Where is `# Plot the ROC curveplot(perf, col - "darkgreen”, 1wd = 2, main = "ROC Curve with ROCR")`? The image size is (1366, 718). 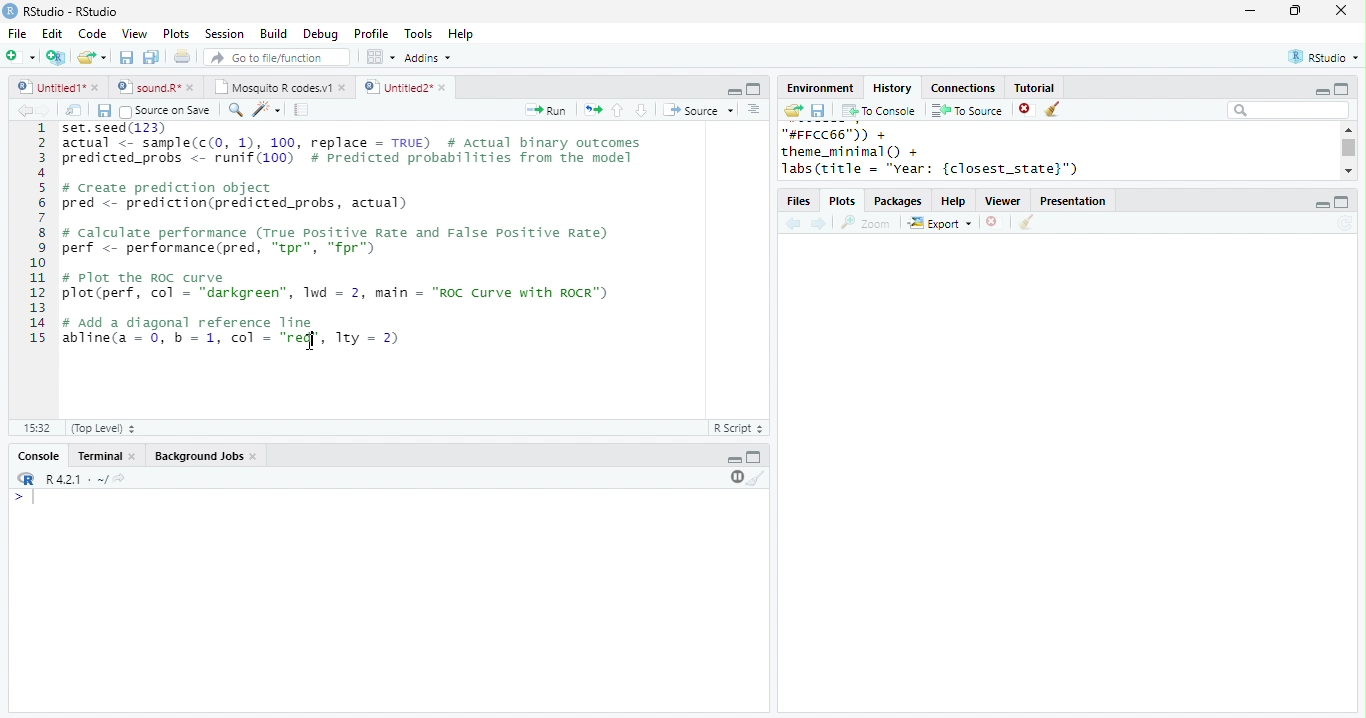
# Plot the ROC curveplot(perf, col - "darkgreen”, 1wd = 2, main = "ROC Curve with ROCR") is located at coordinates (338, 287).